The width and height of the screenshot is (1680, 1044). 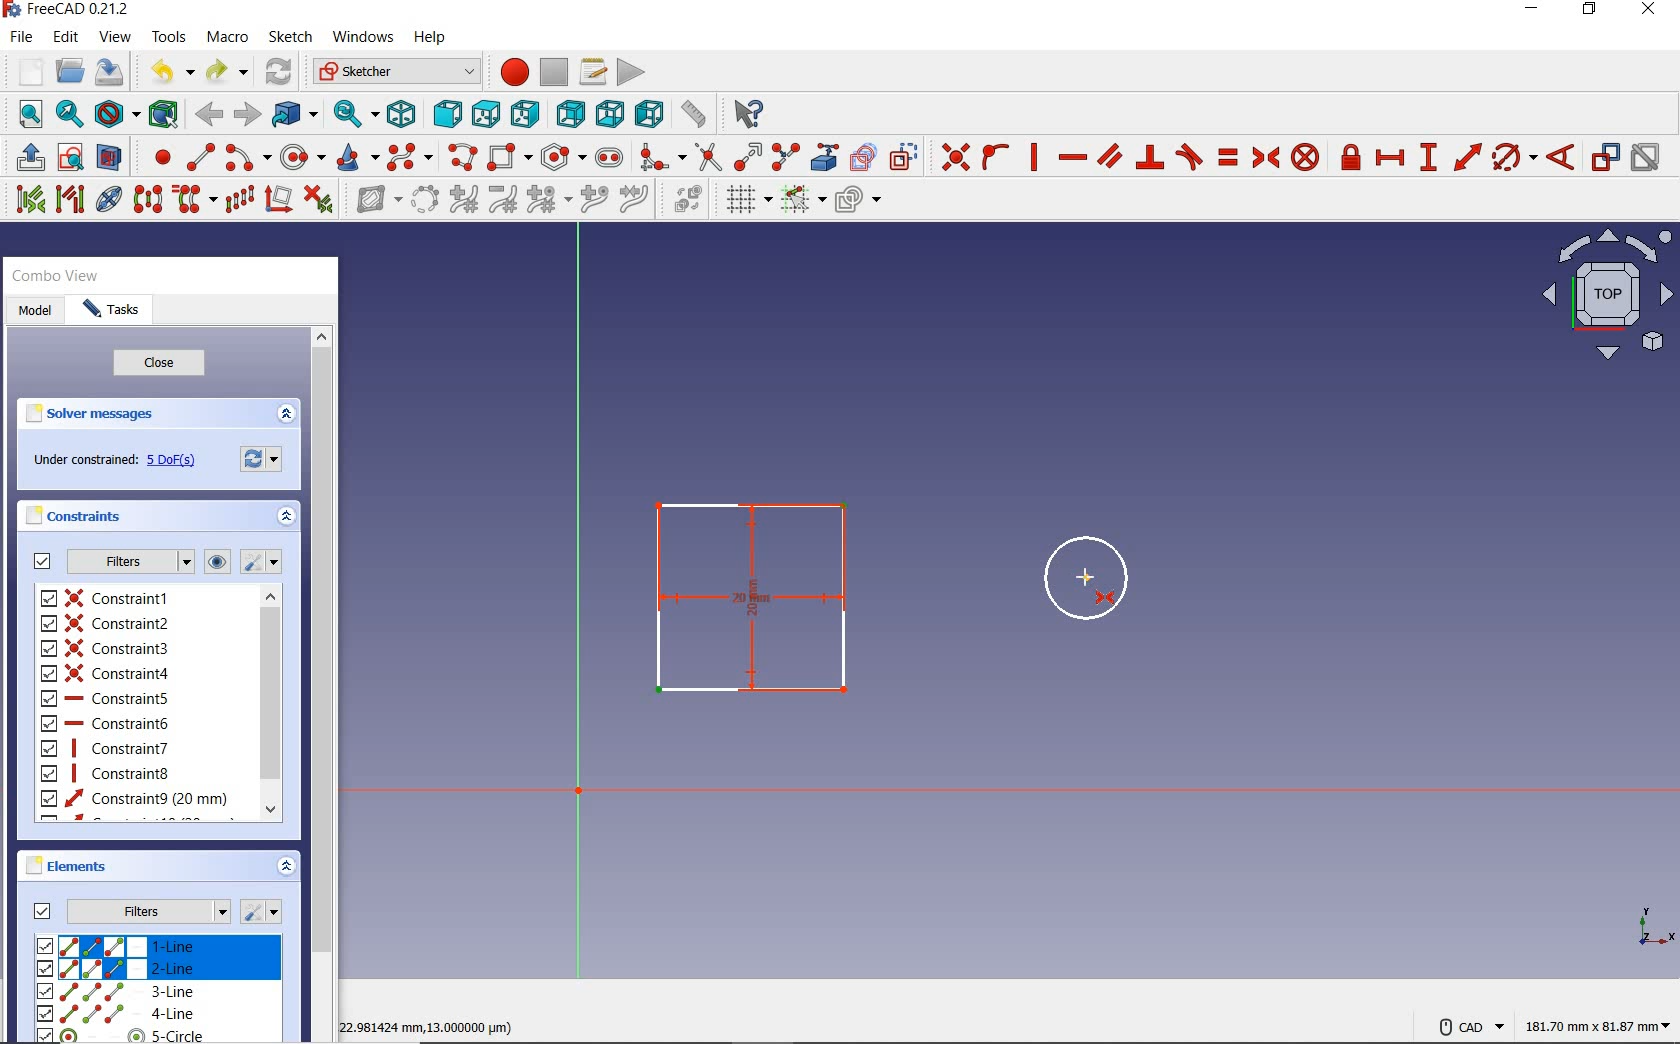 I want to click on new, so click(x=26, y=72).